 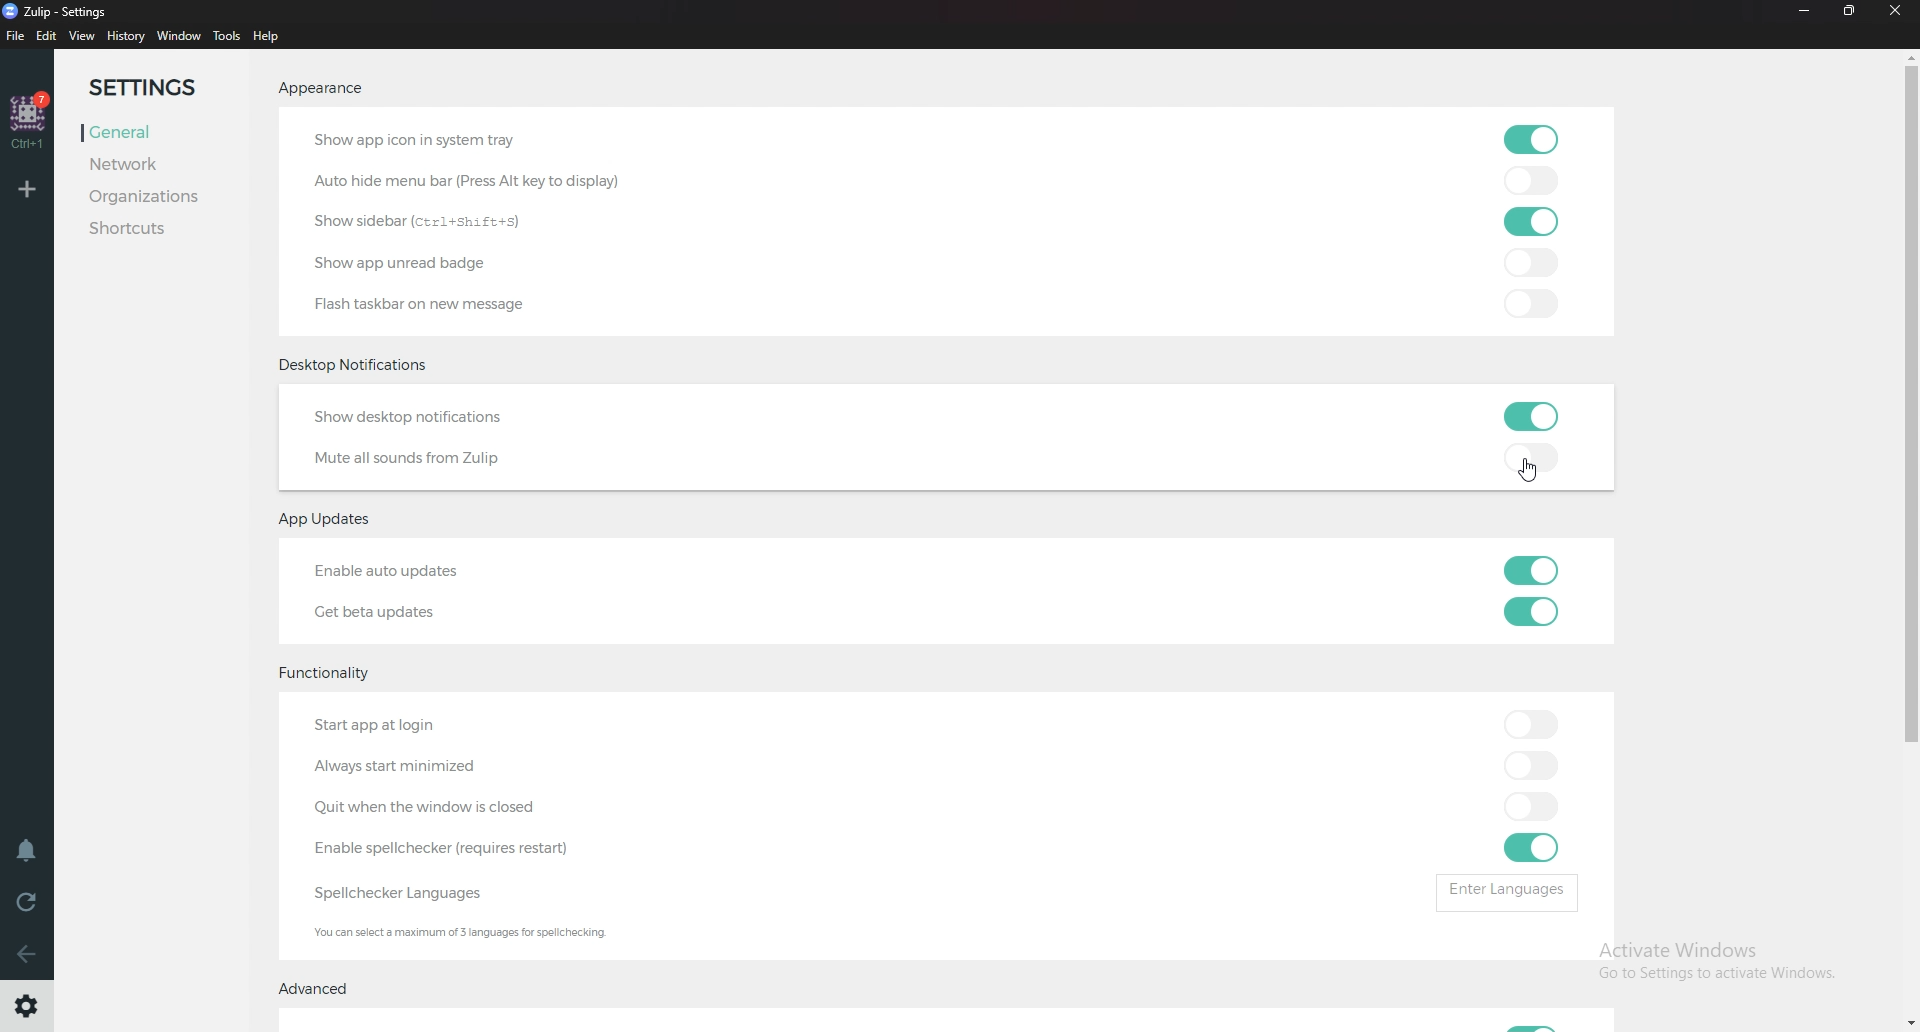 What do you see at coordinates (1532, 418) in the screenshot?
I see `toggle` at bounding box center [1532, 418].